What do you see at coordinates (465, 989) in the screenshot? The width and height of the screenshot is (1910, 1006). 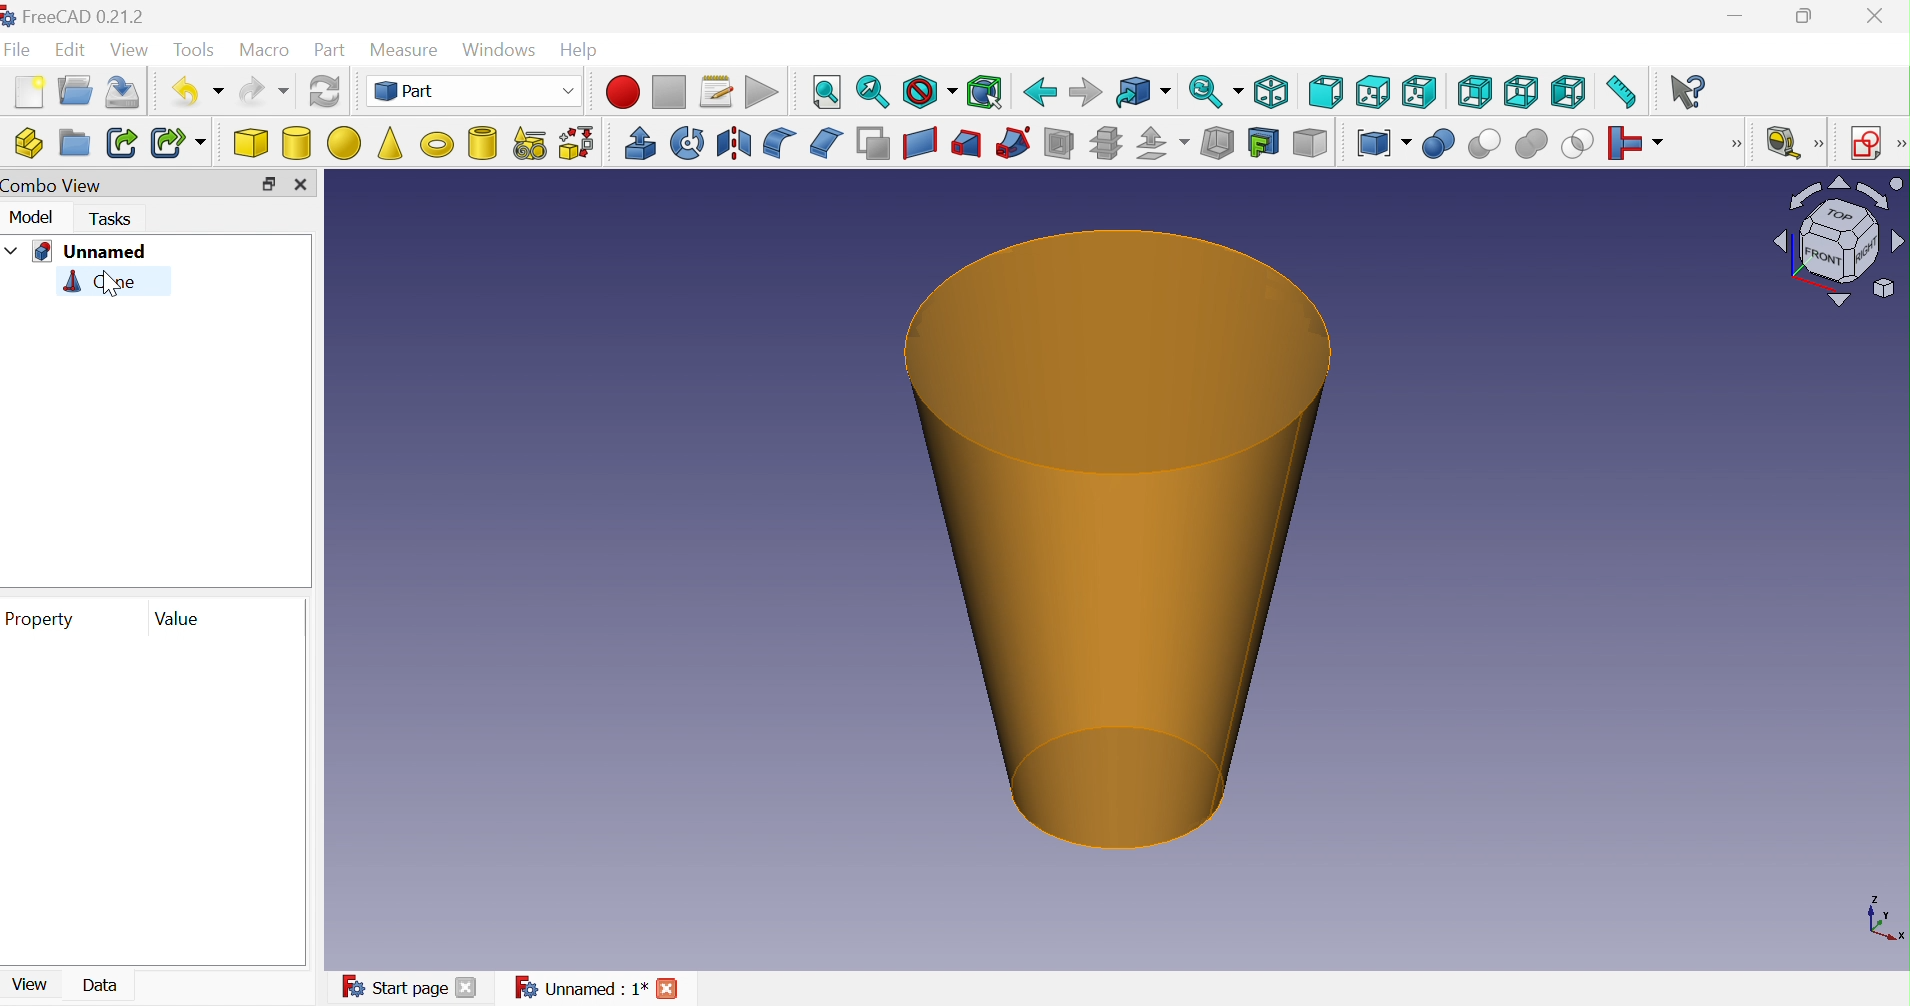 I see `Close` at bounding box center [465, 989].